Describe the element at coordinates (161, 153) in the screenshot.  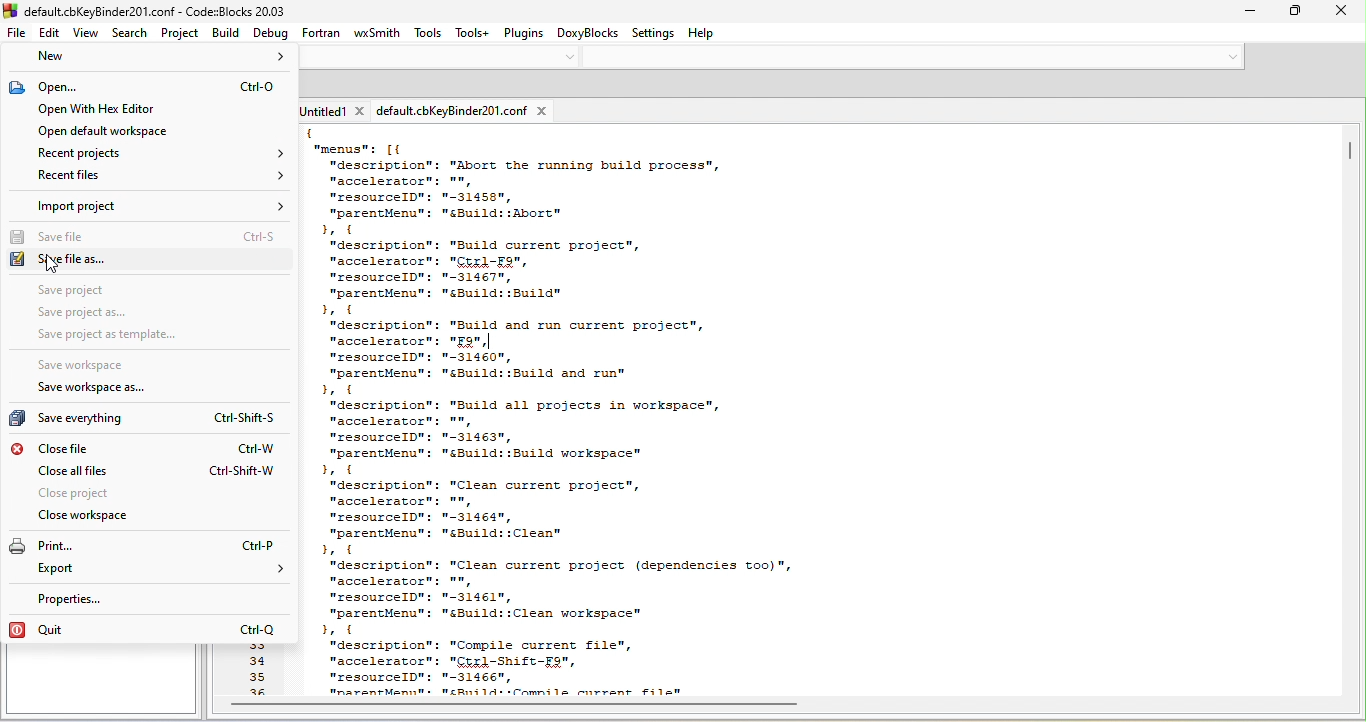
I see `recent project` at that location.